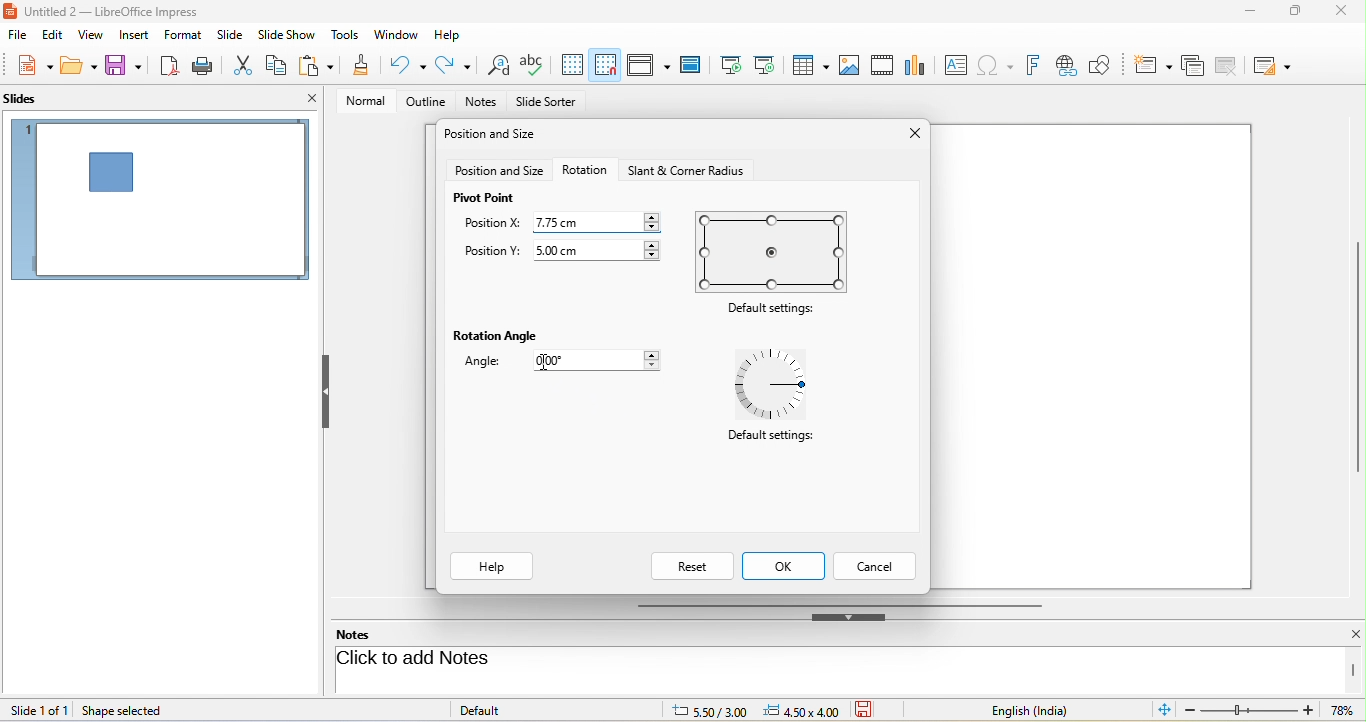 This screenshot has height=722, width=1366. What do you see at coordinates (775, 251) in the screenshot?
I see `default settings` at bounding box center [775, 251].